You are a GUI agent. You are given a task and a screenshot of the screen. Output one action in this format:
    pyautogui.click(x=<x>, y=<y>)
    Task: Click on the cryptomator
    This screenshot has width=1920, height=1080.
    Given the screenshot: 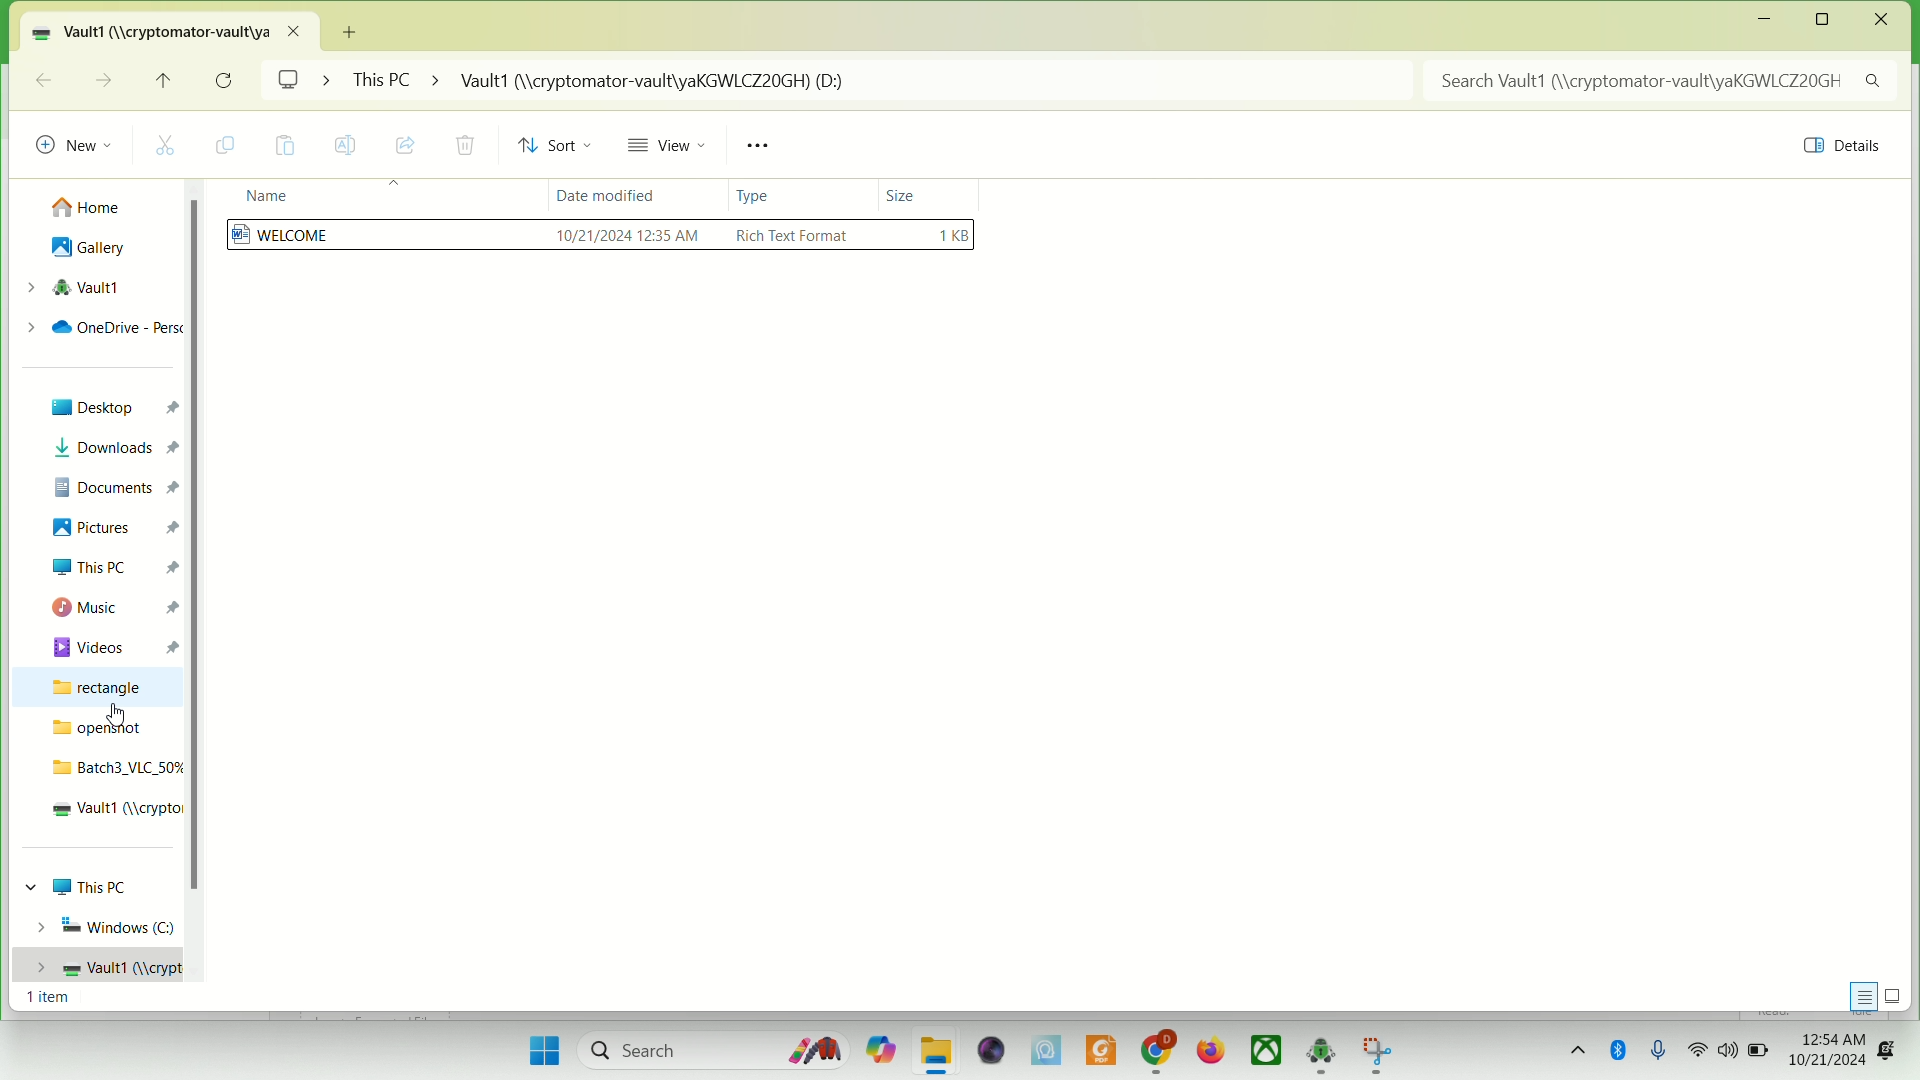 What is the action you would take?
    pyautogui.click(x=1321, y=1052)
    